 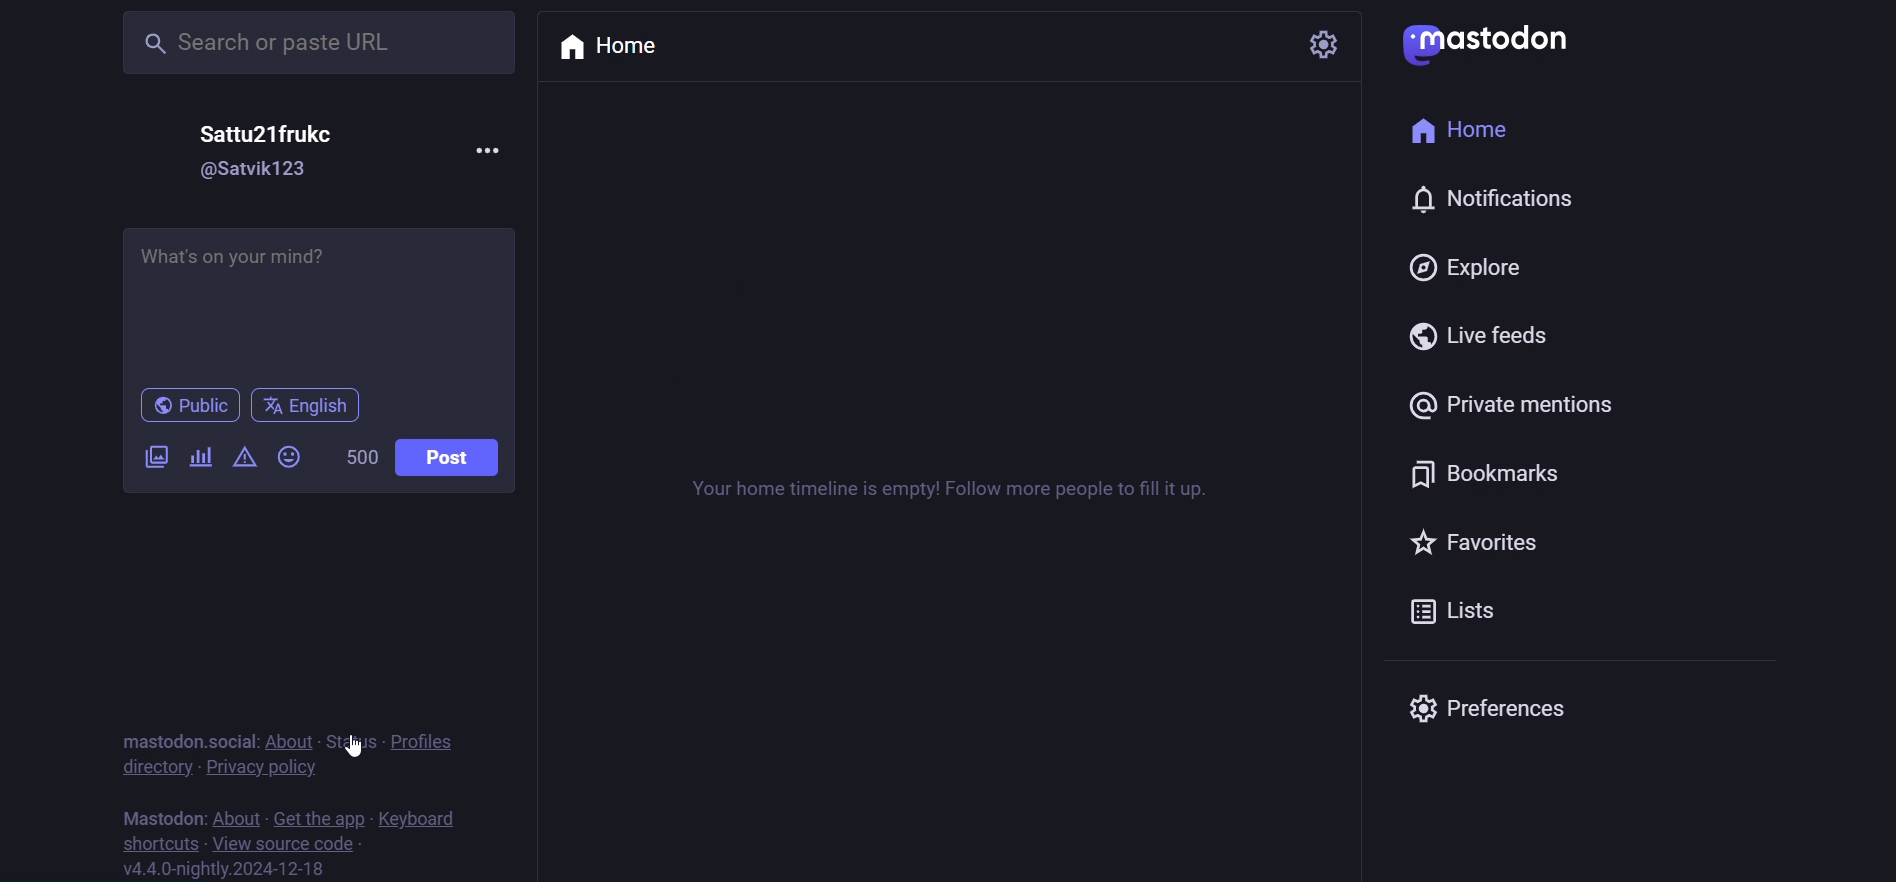 I want to click on post here, so click(x=316, y=302).